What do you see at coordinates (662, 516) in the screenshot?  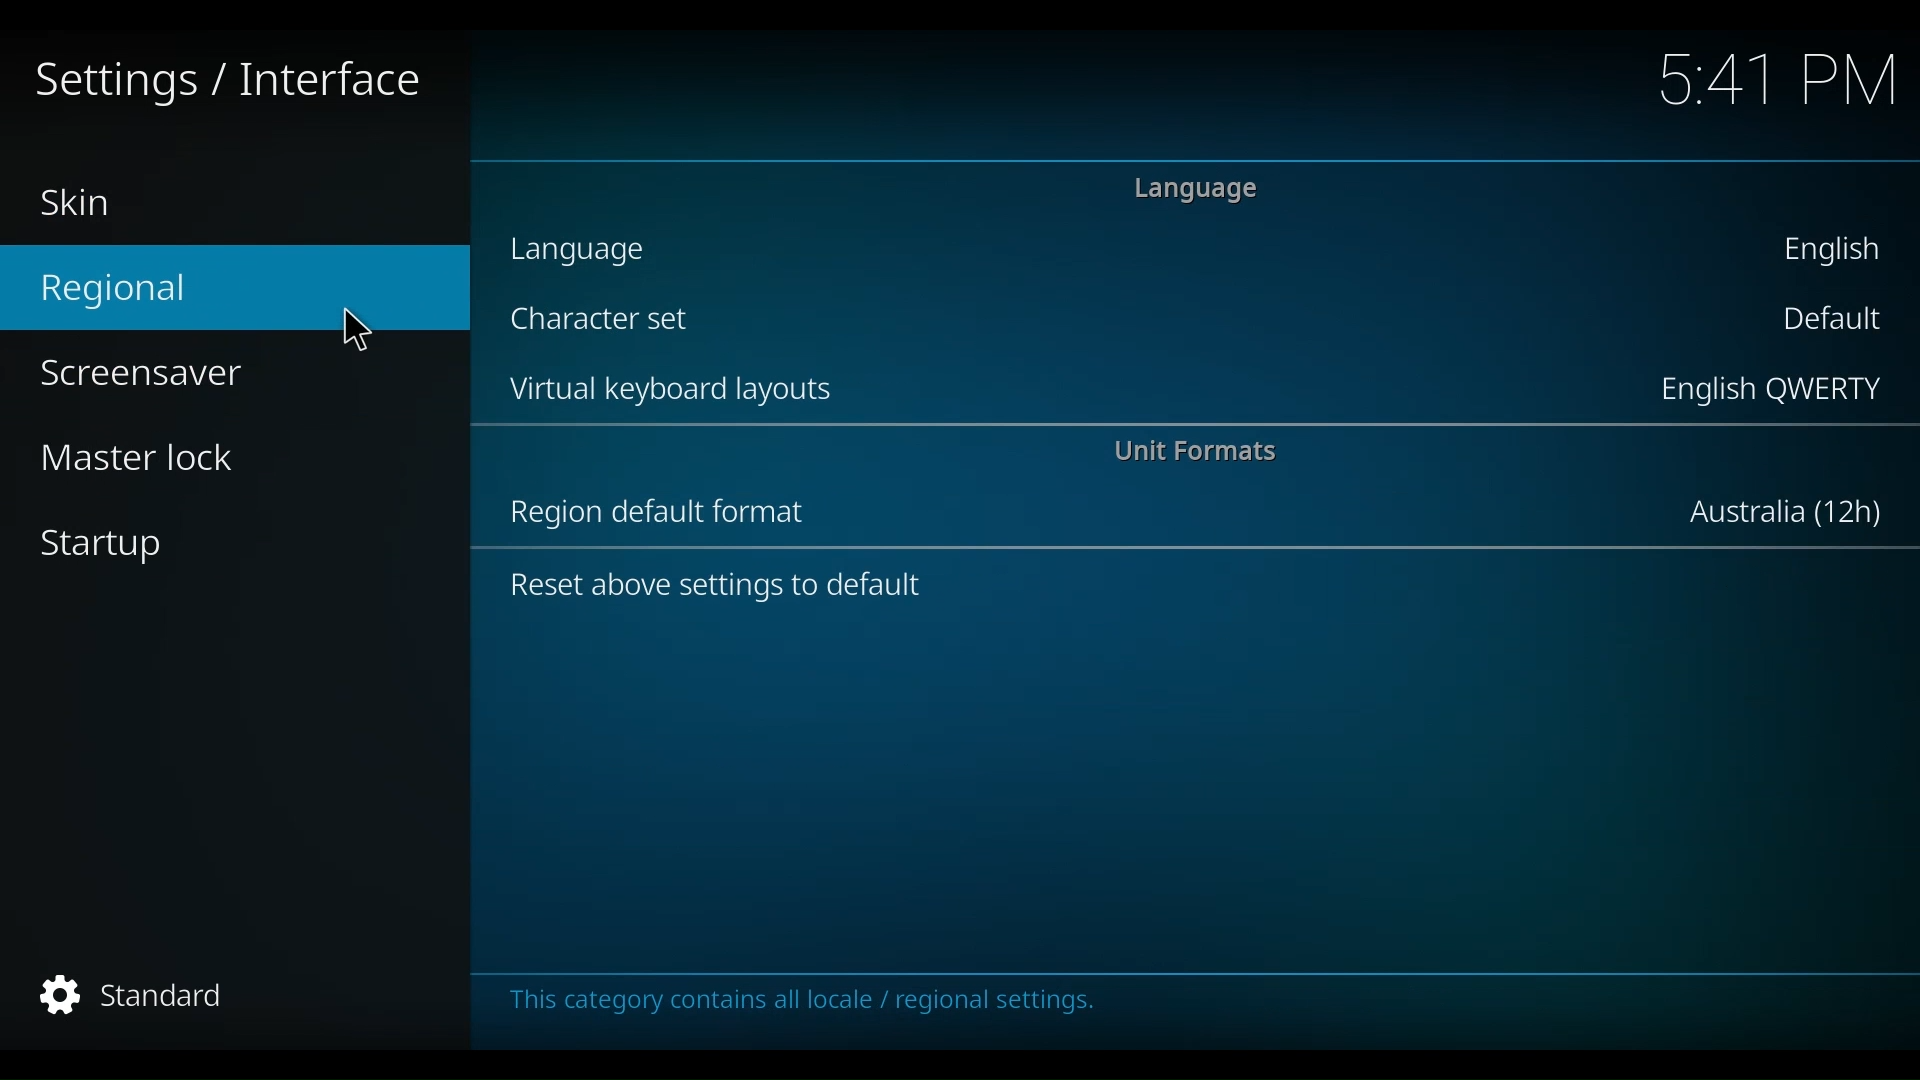 I see `Region default format` at bounding box center [662, 516].